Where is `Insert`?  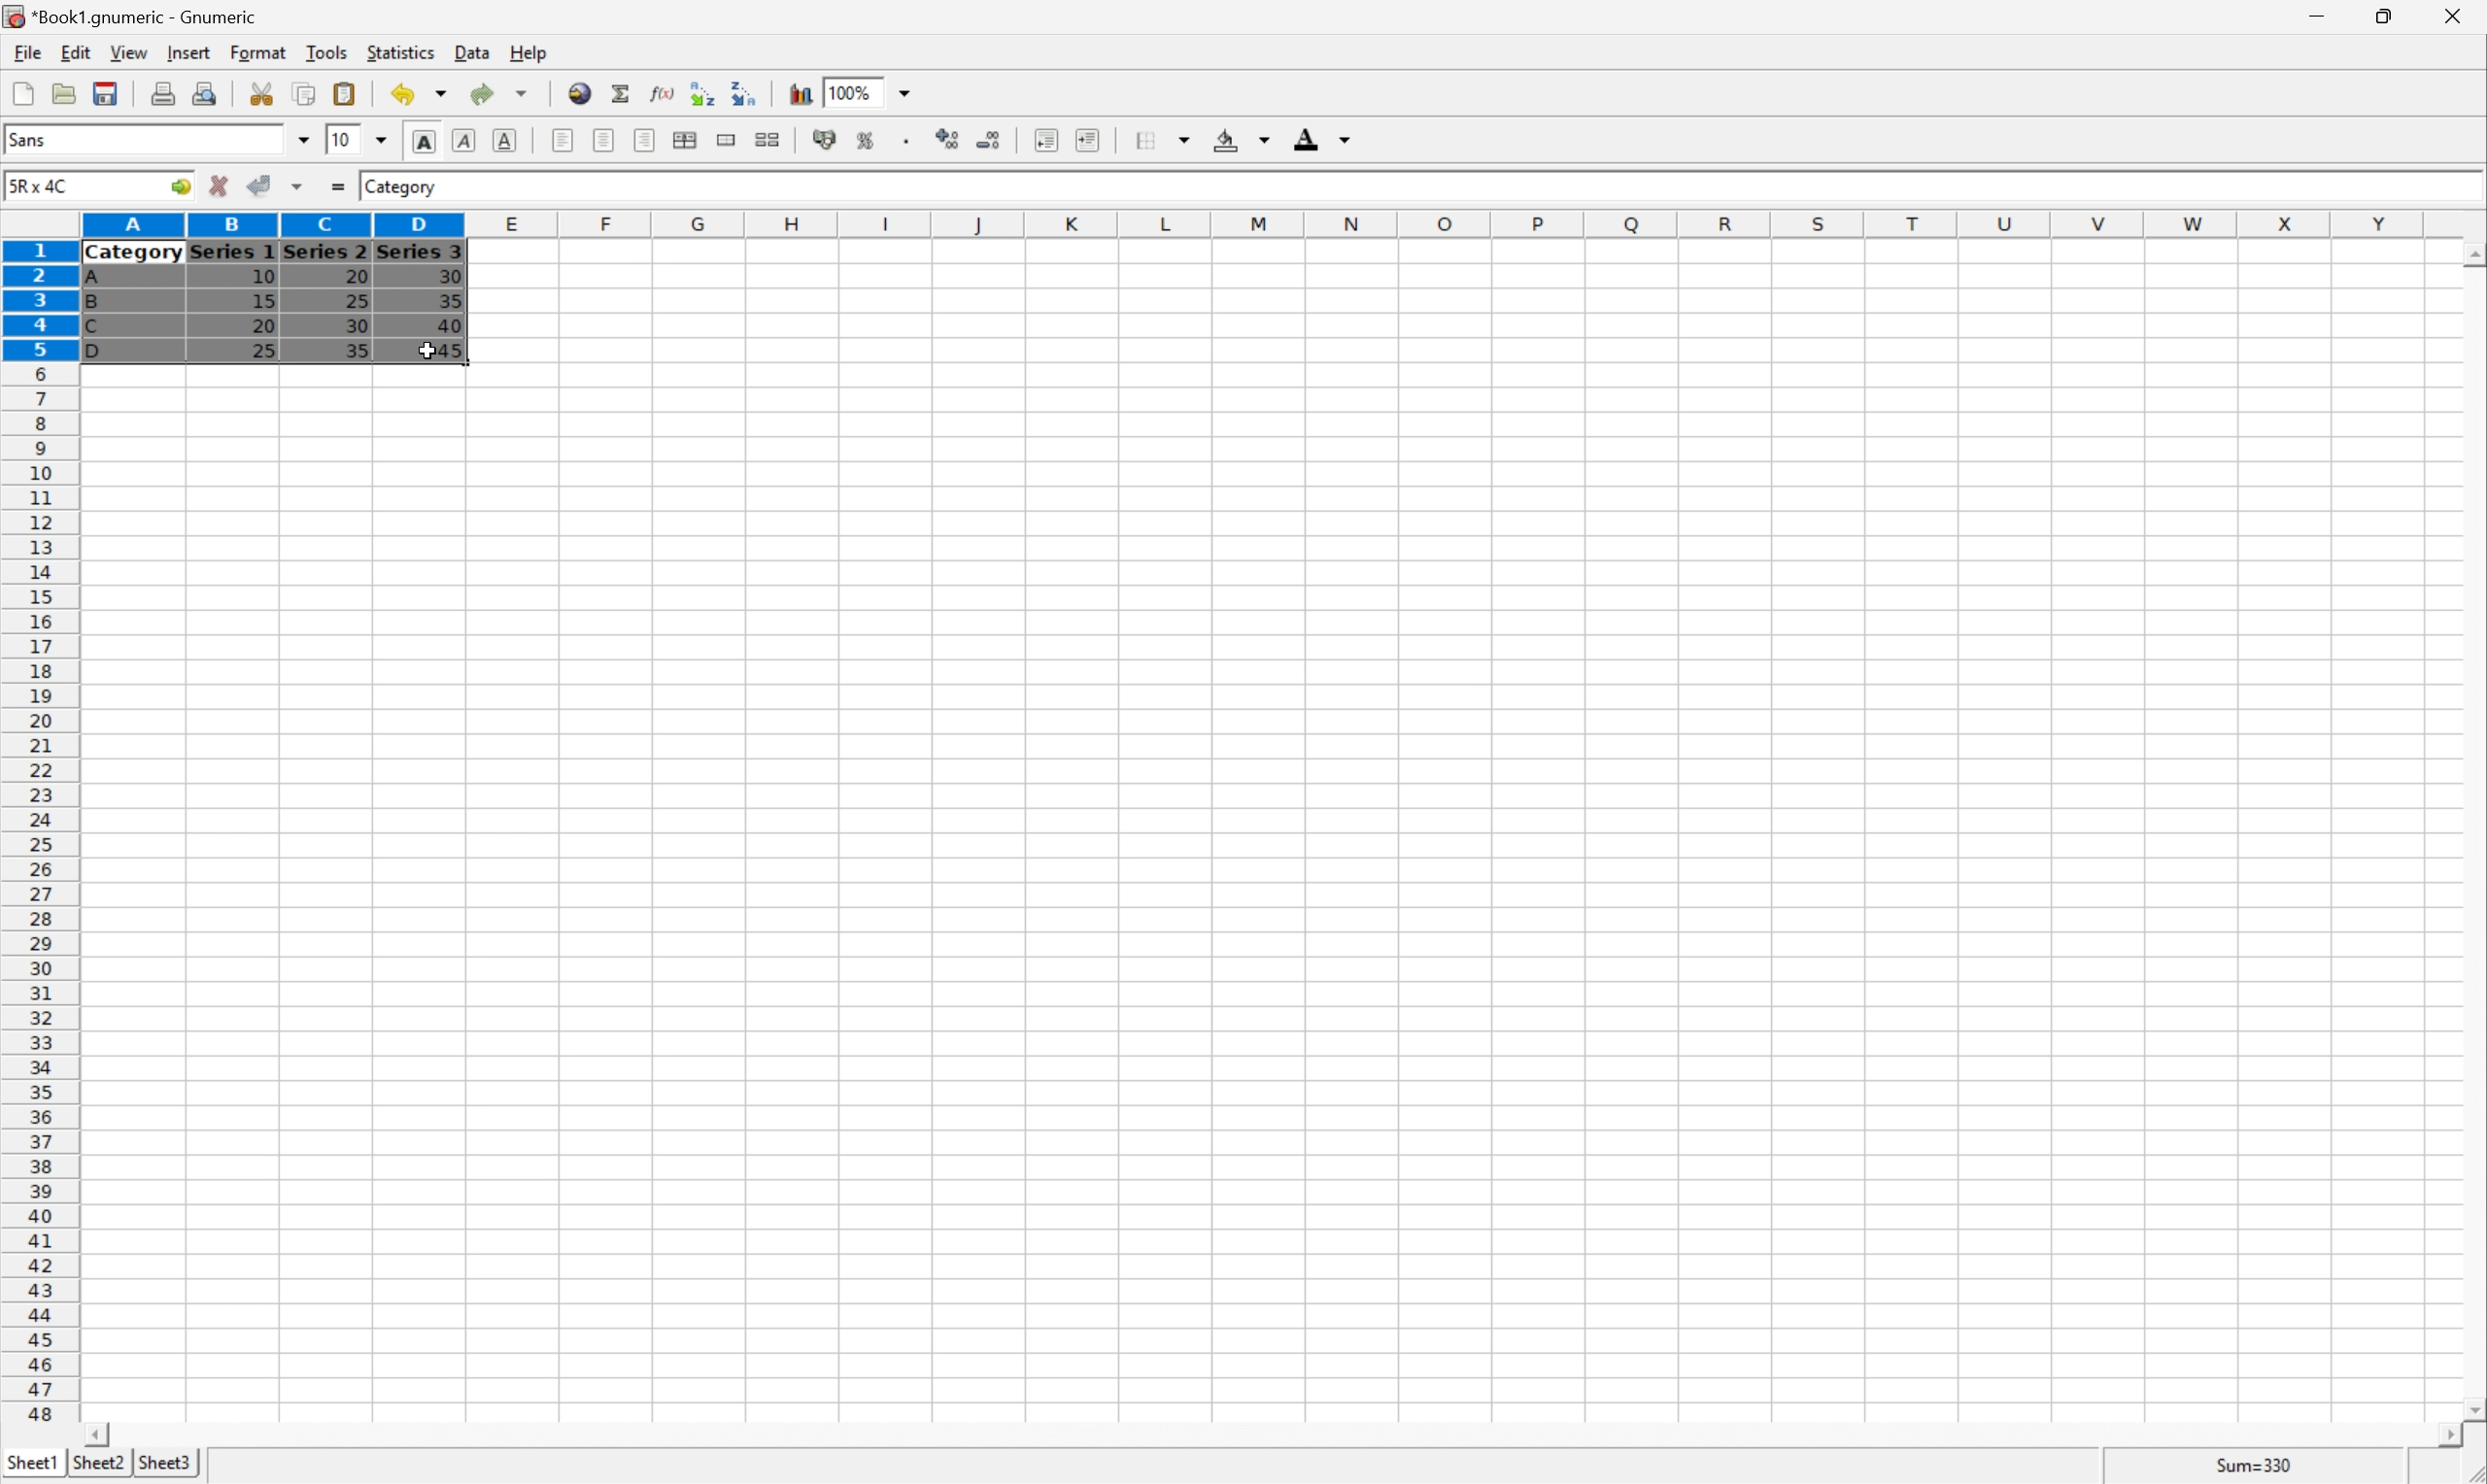
Insert is located at coordinates (190, 53).